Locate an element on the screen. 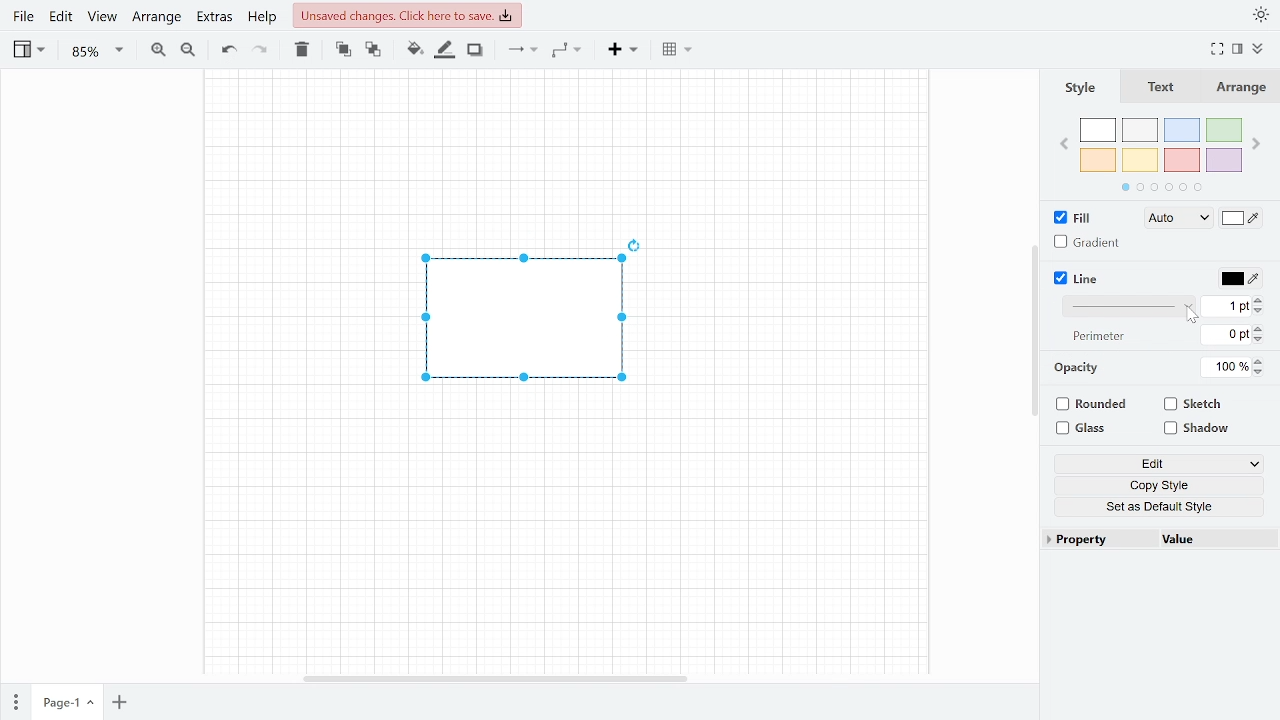  Zoom out is located at coordinates (186, 50).